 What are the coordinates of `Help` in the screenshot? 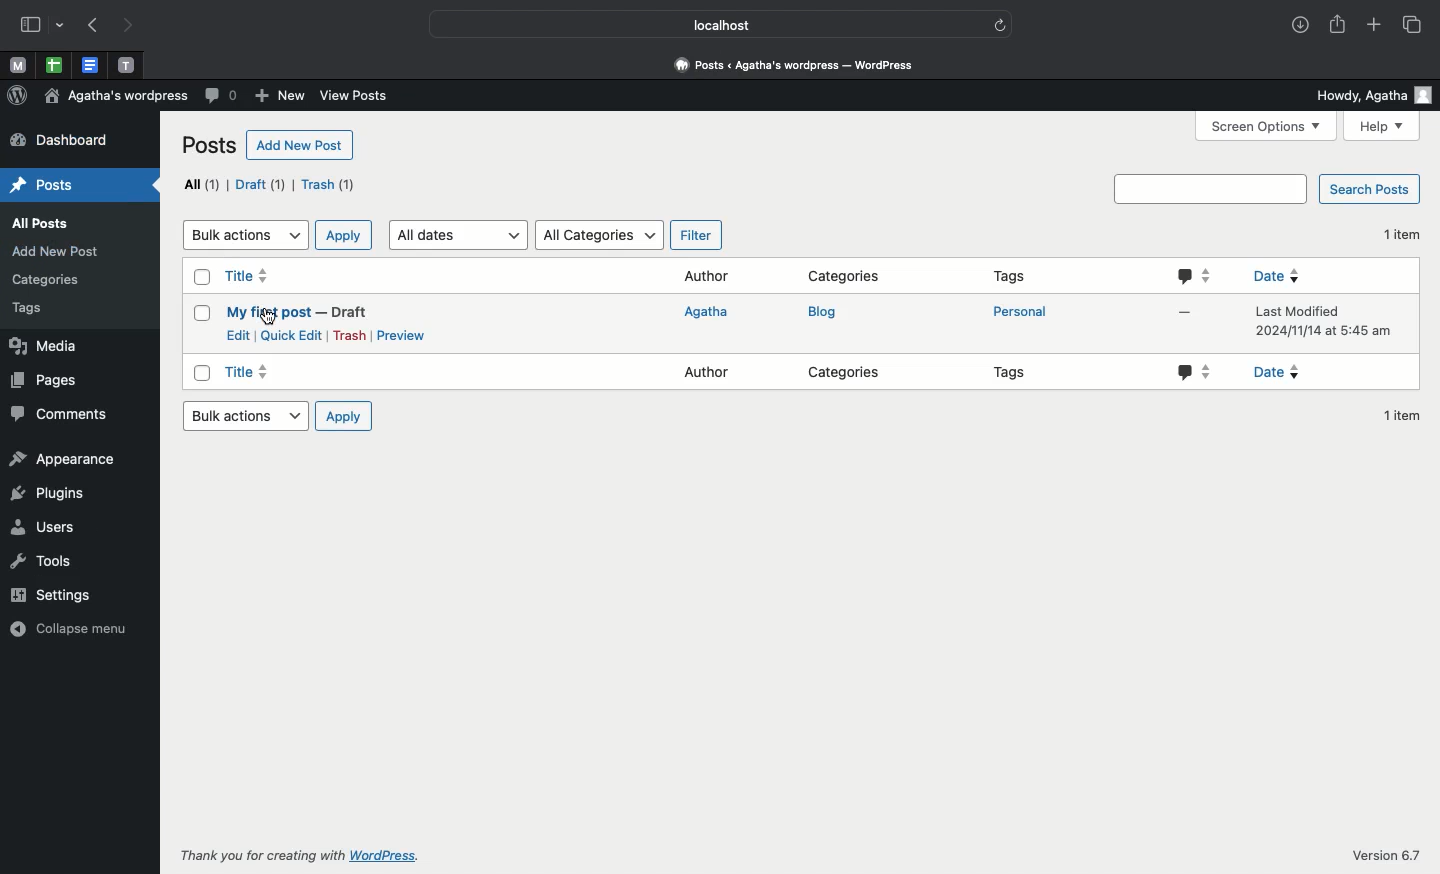 It's located at (1381, 127).